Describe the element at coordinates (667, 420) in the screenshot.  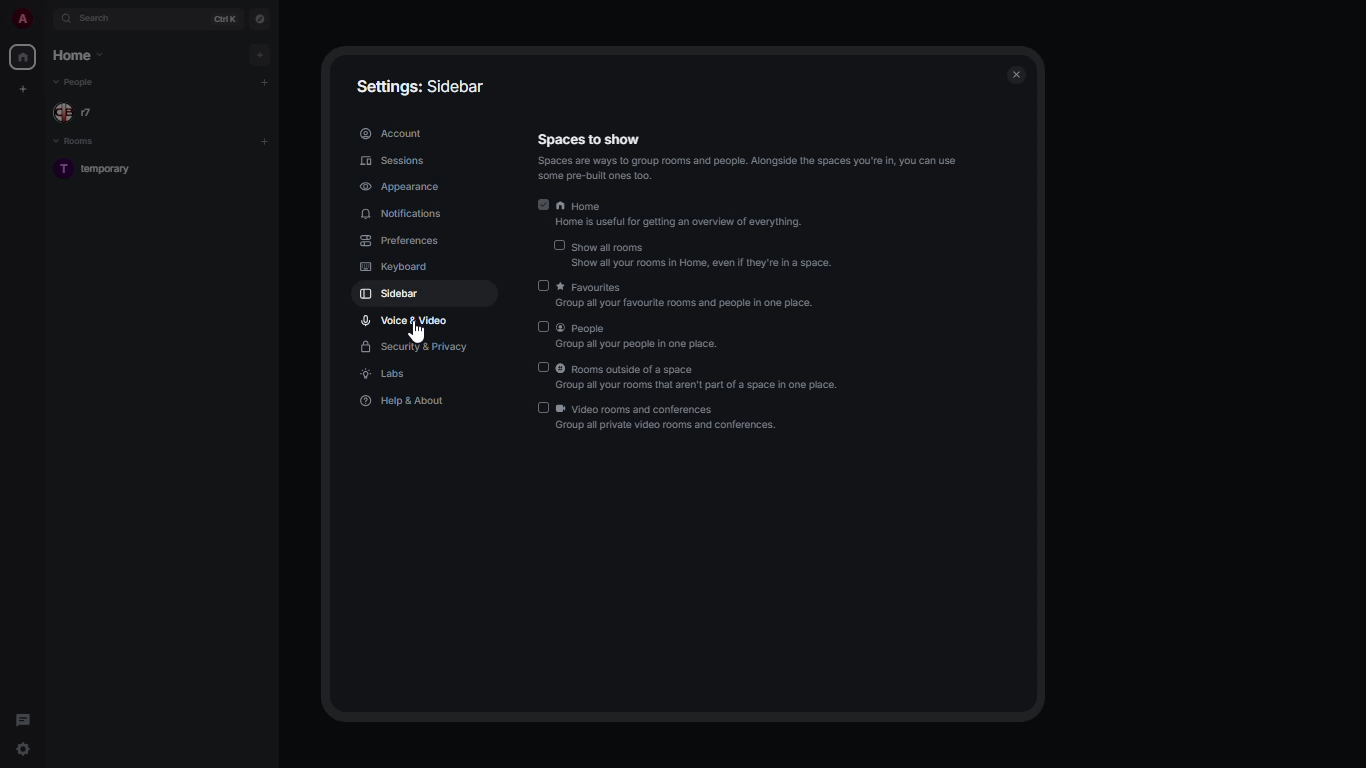
I see `video rooms and conferences` at that location.